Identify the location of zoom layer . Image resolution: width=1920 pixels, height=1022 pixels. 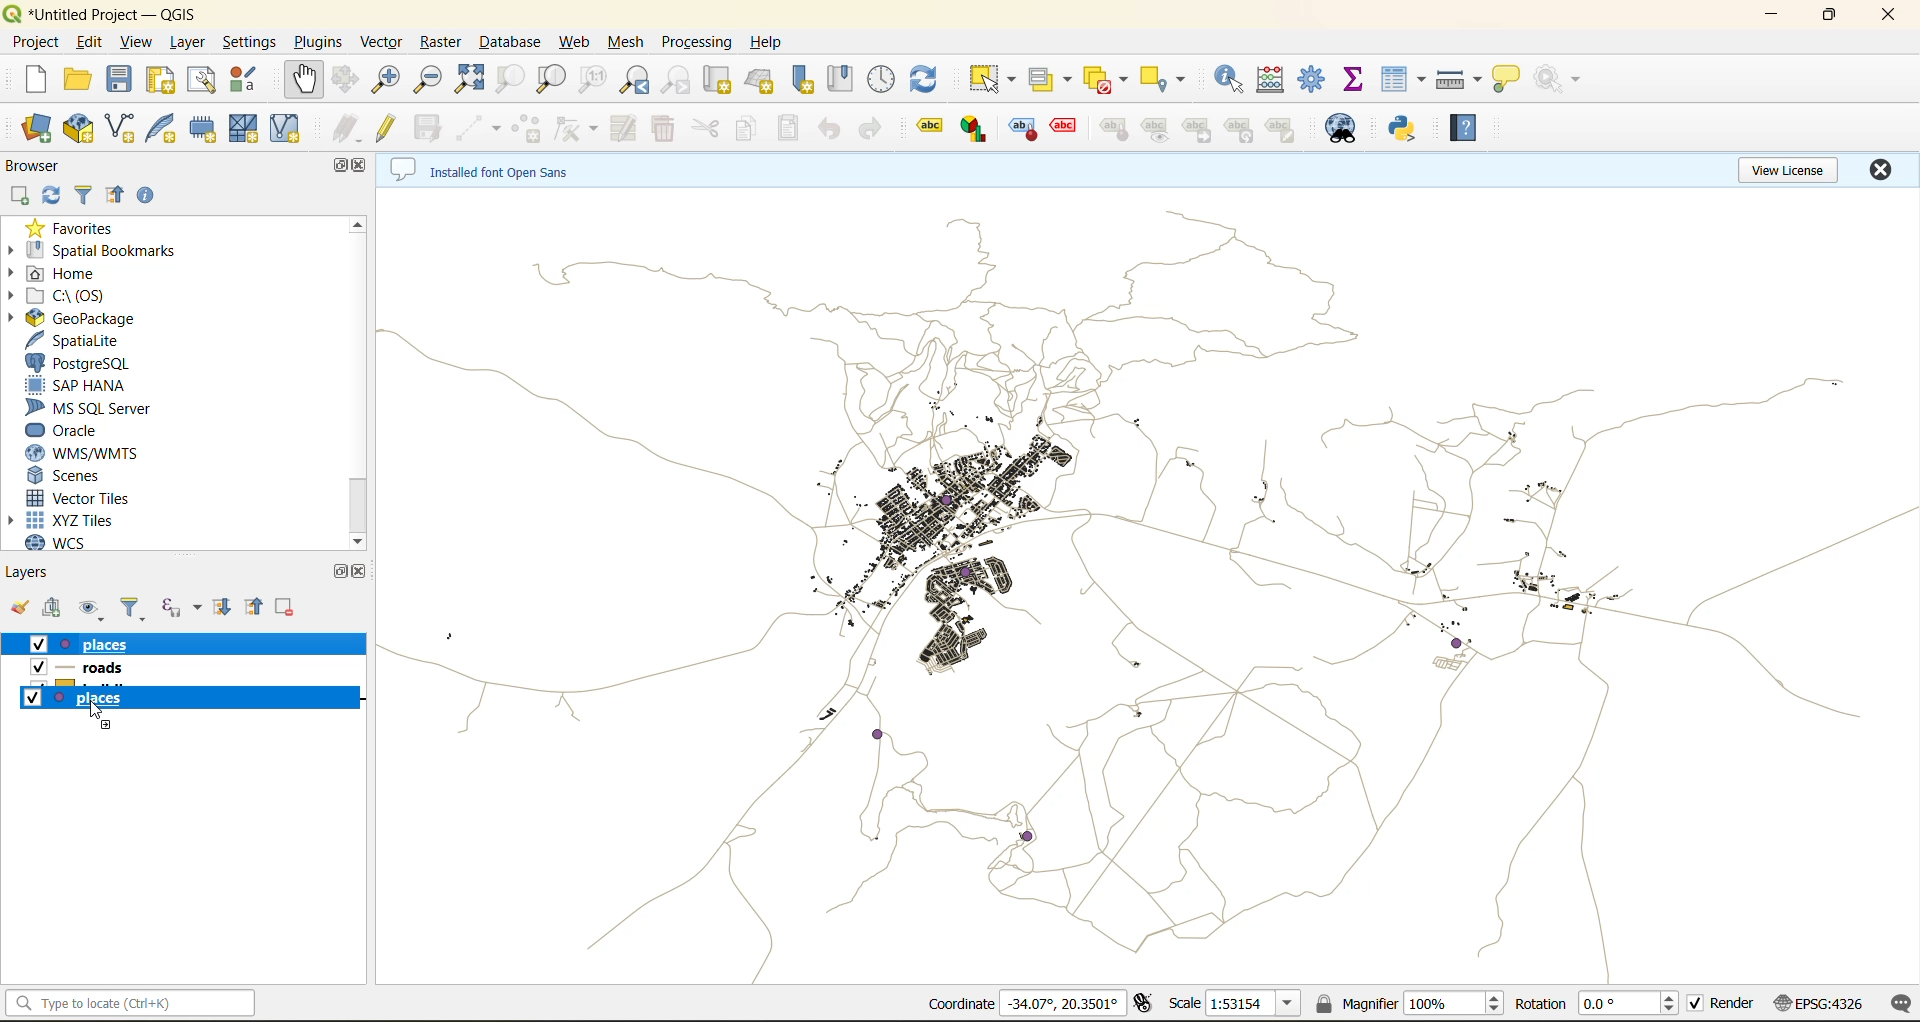
(551, 80).